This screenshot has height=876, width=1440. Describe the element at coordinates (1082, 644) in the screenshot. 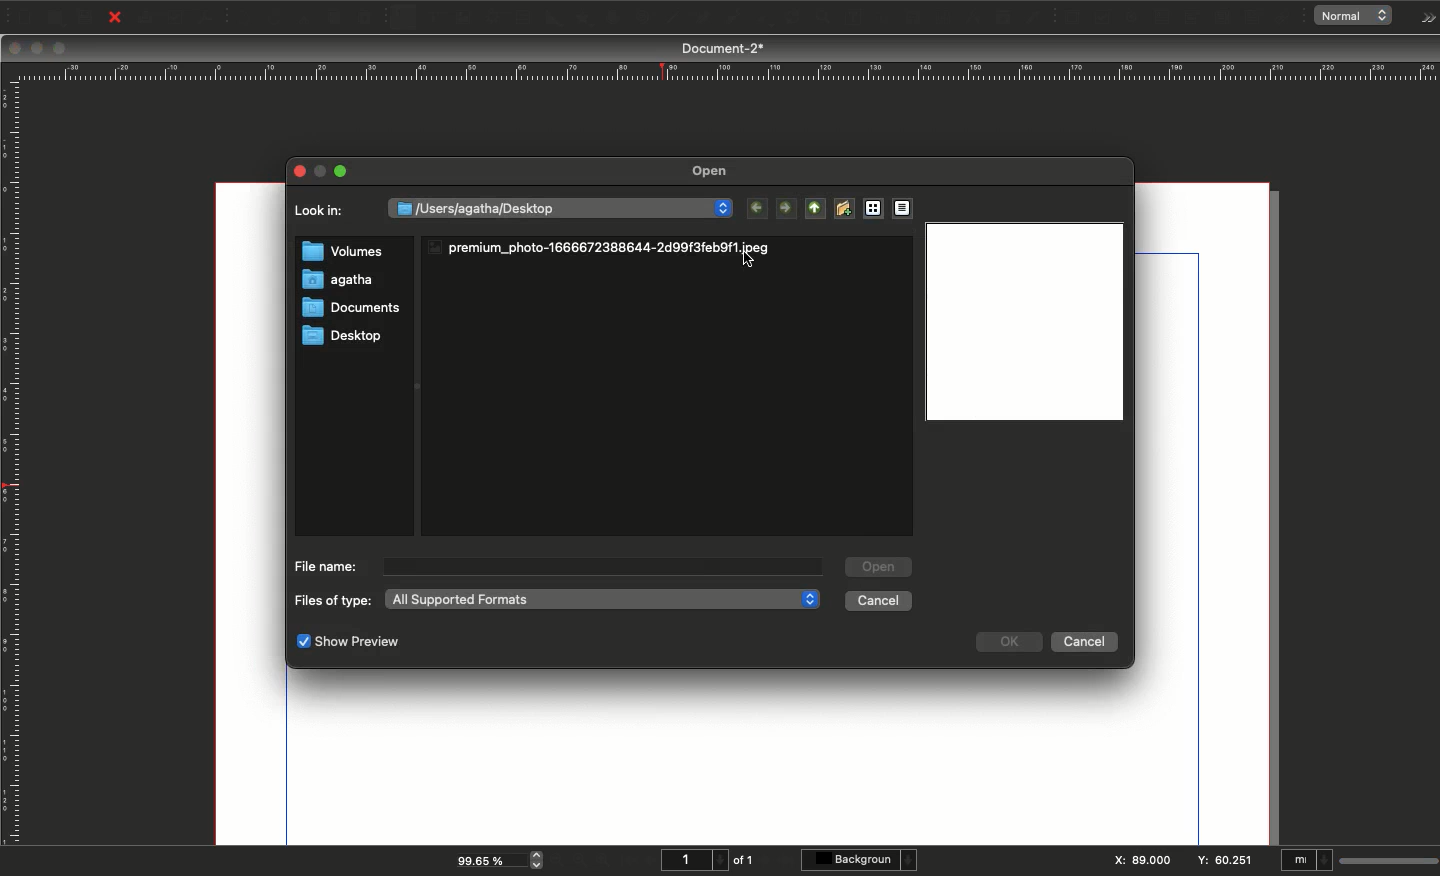

I see `Cancel` at that location.